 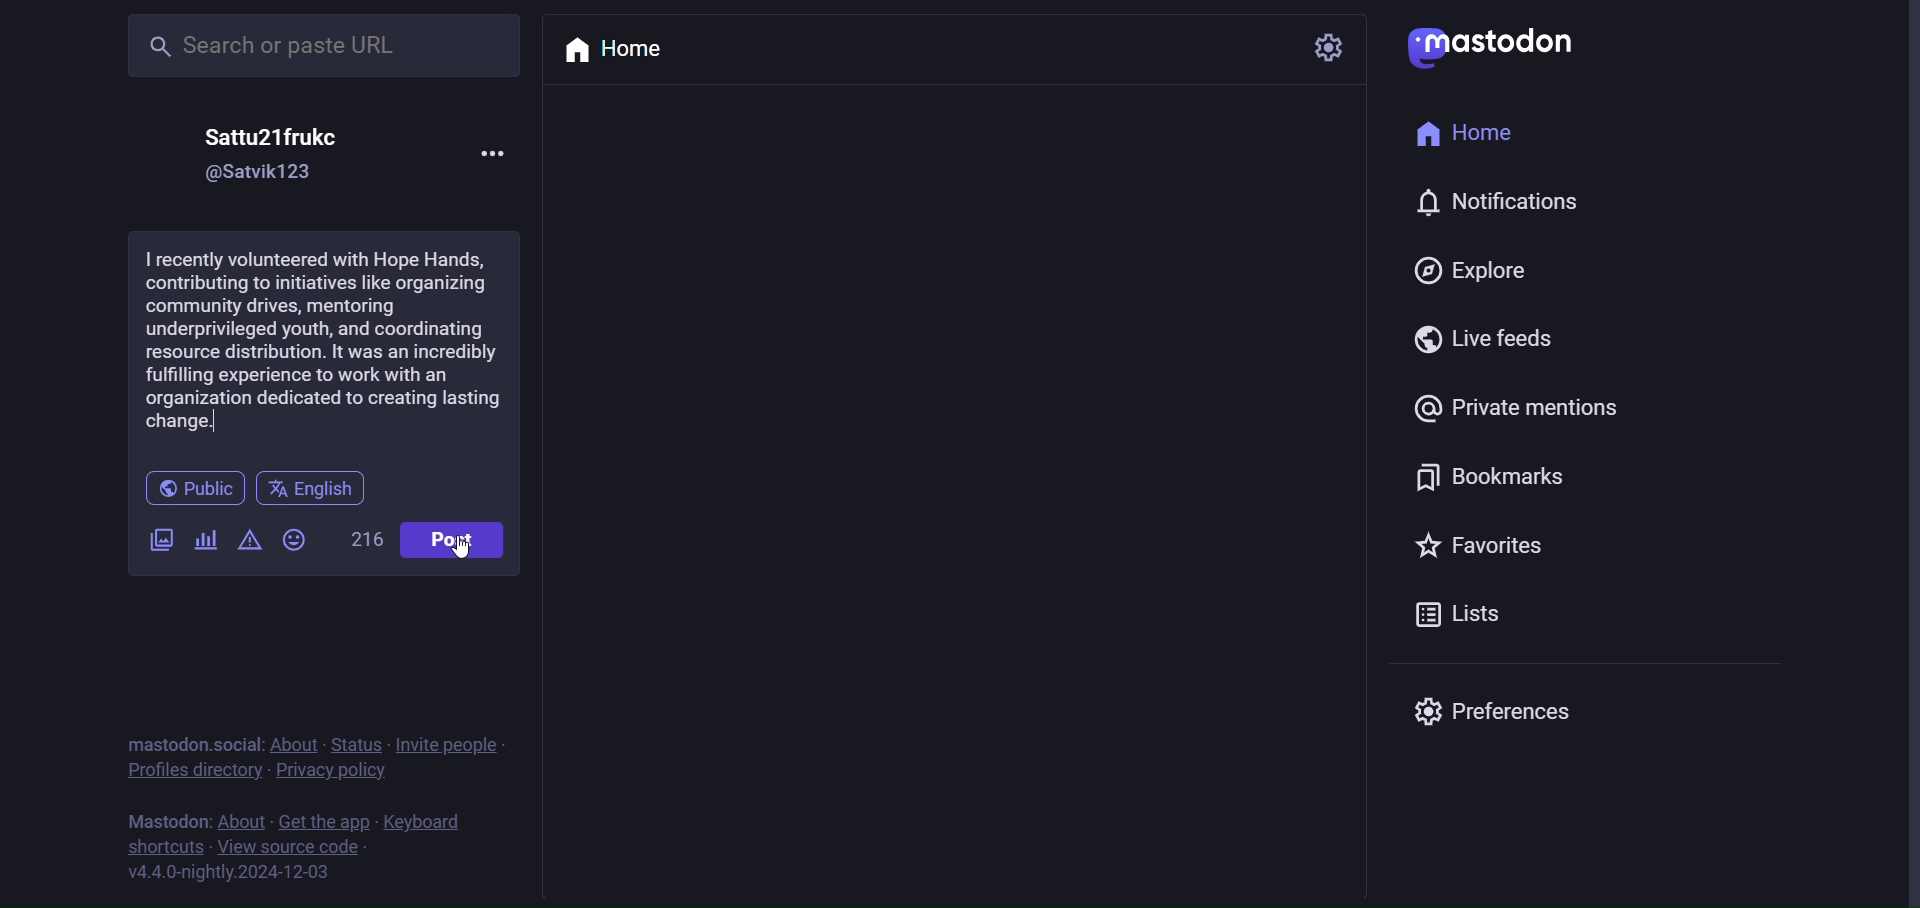 I want to click on bookmark, so click(x=1476, y=479).